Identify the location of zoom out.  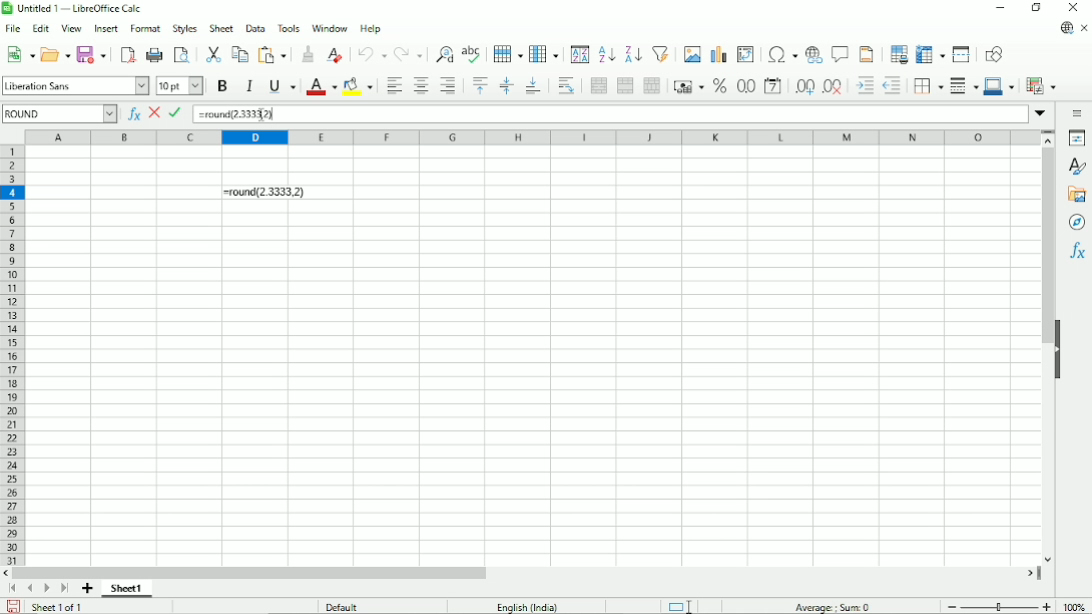
(953, 607).